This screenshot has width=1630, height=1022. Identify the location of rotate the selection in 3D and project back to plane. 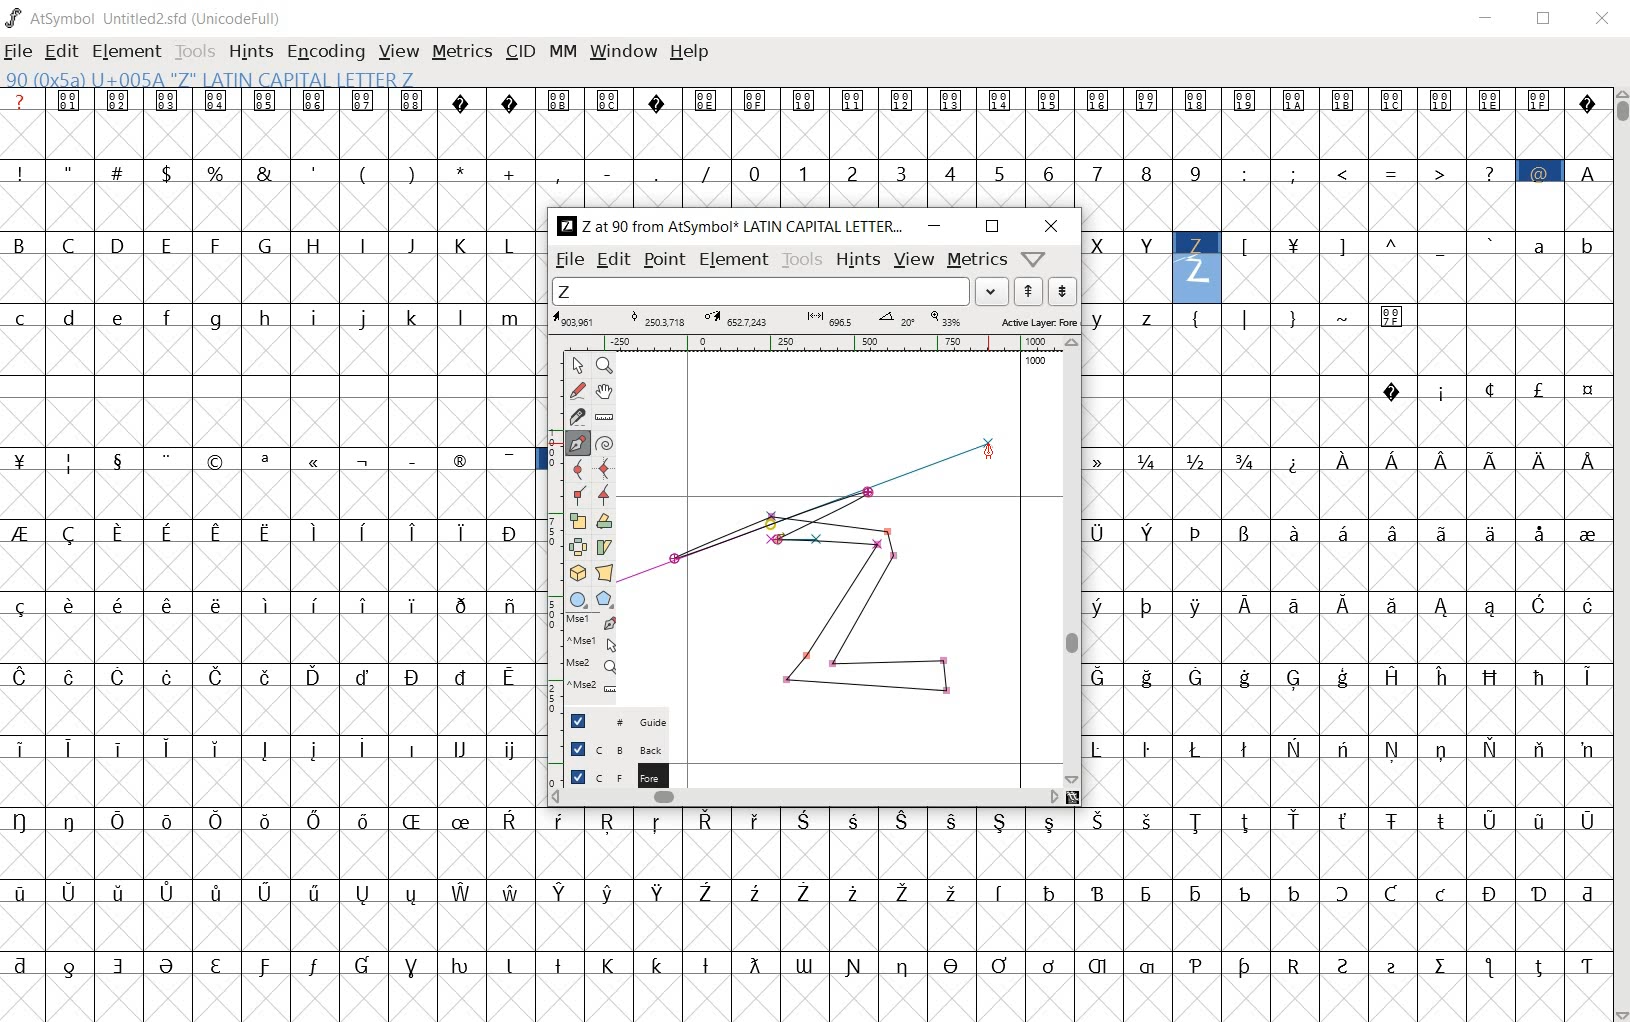
(577, 572).